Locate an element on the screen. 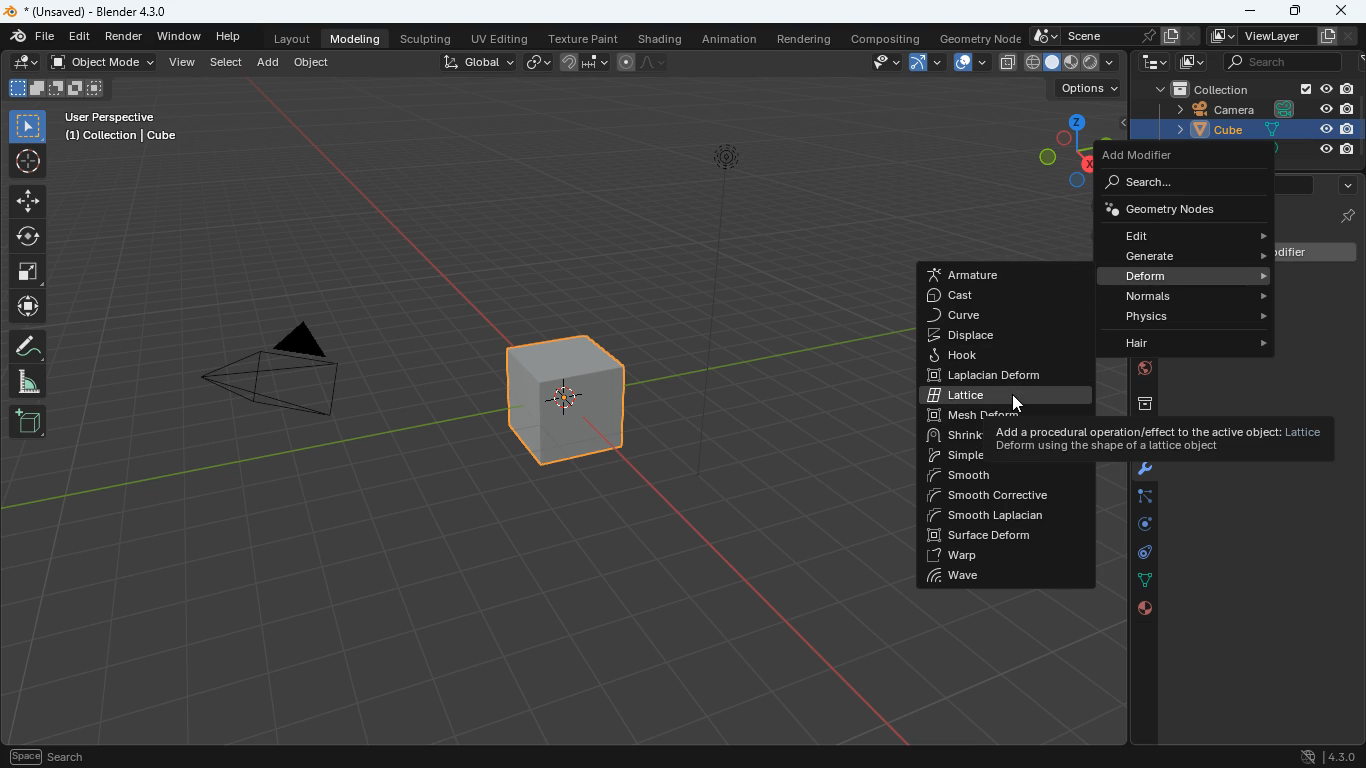 The height and width of the screenshot is (768, 1366). select is located at coordinates (227, 63).